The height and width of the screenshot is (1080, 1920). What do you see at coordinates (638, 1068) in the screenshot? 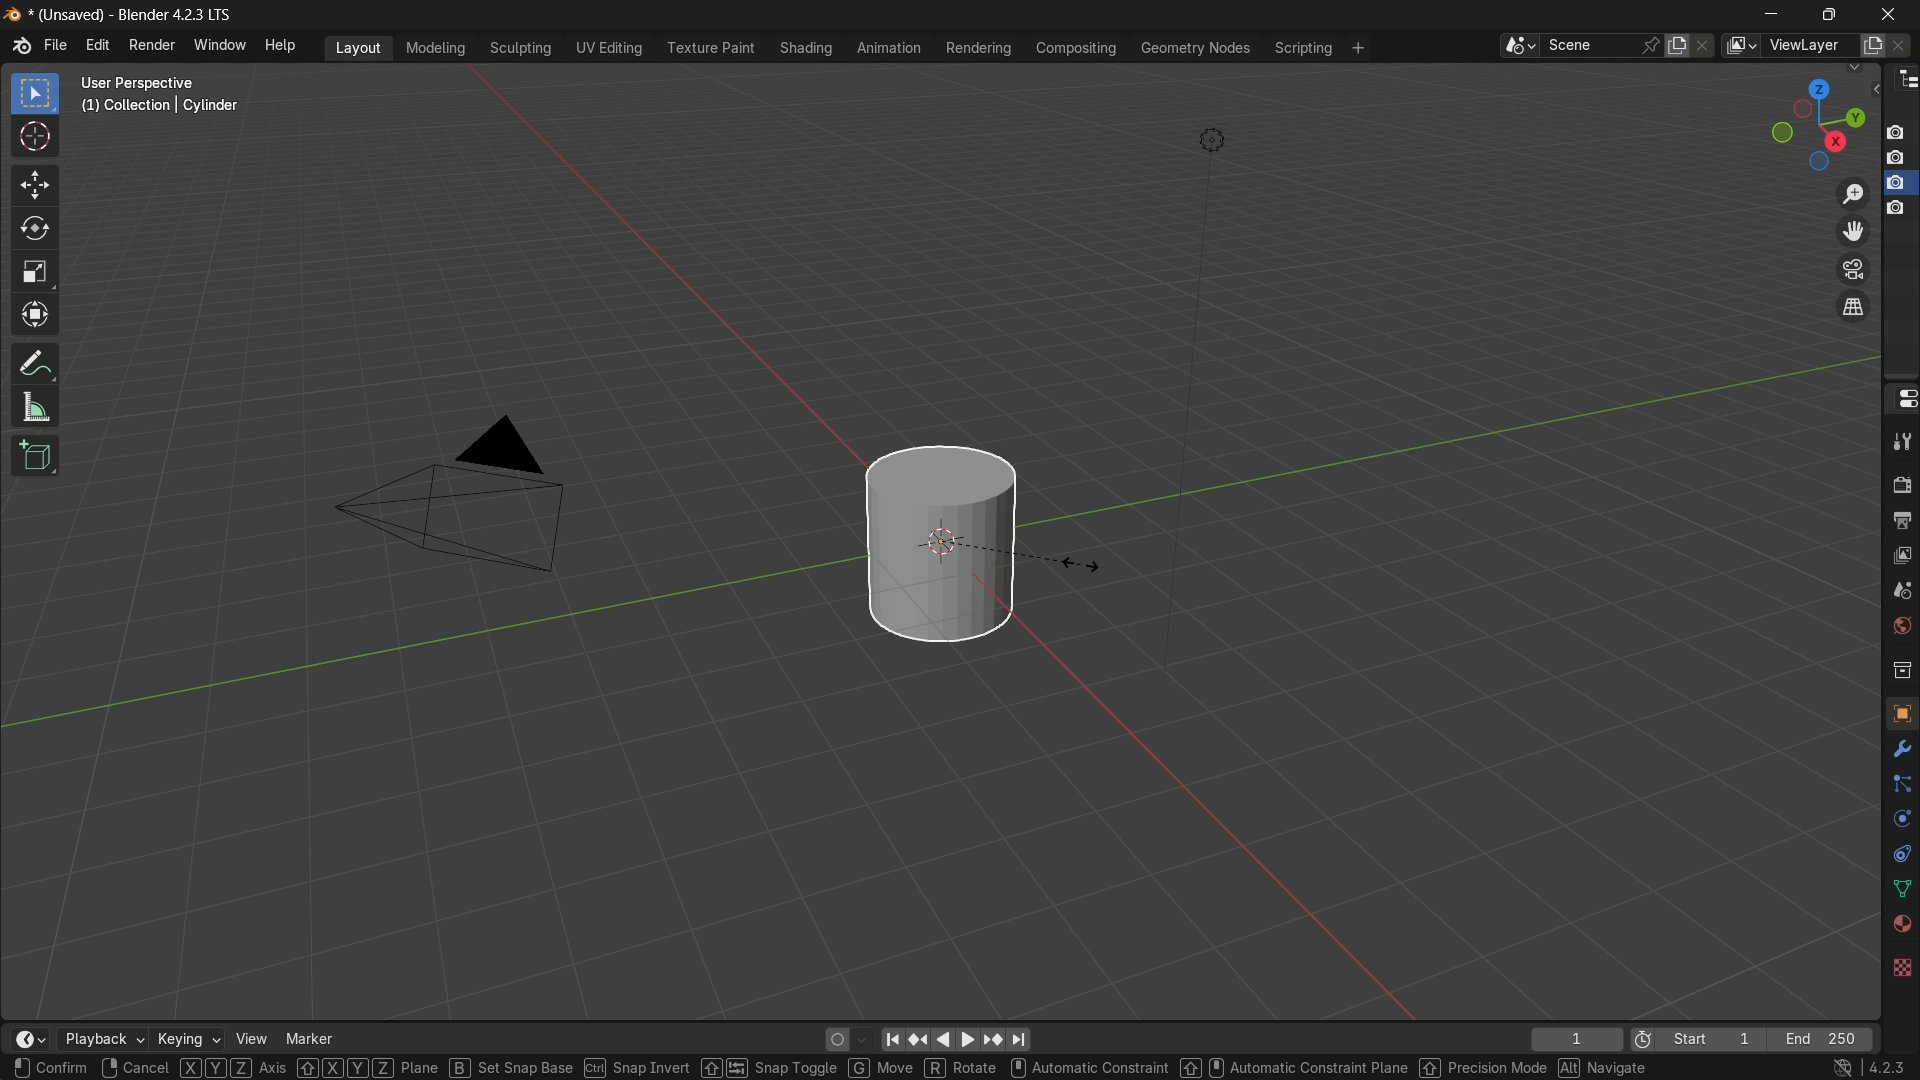
I see `press ctrl for snap invert` at bounding box center [638, 1068].